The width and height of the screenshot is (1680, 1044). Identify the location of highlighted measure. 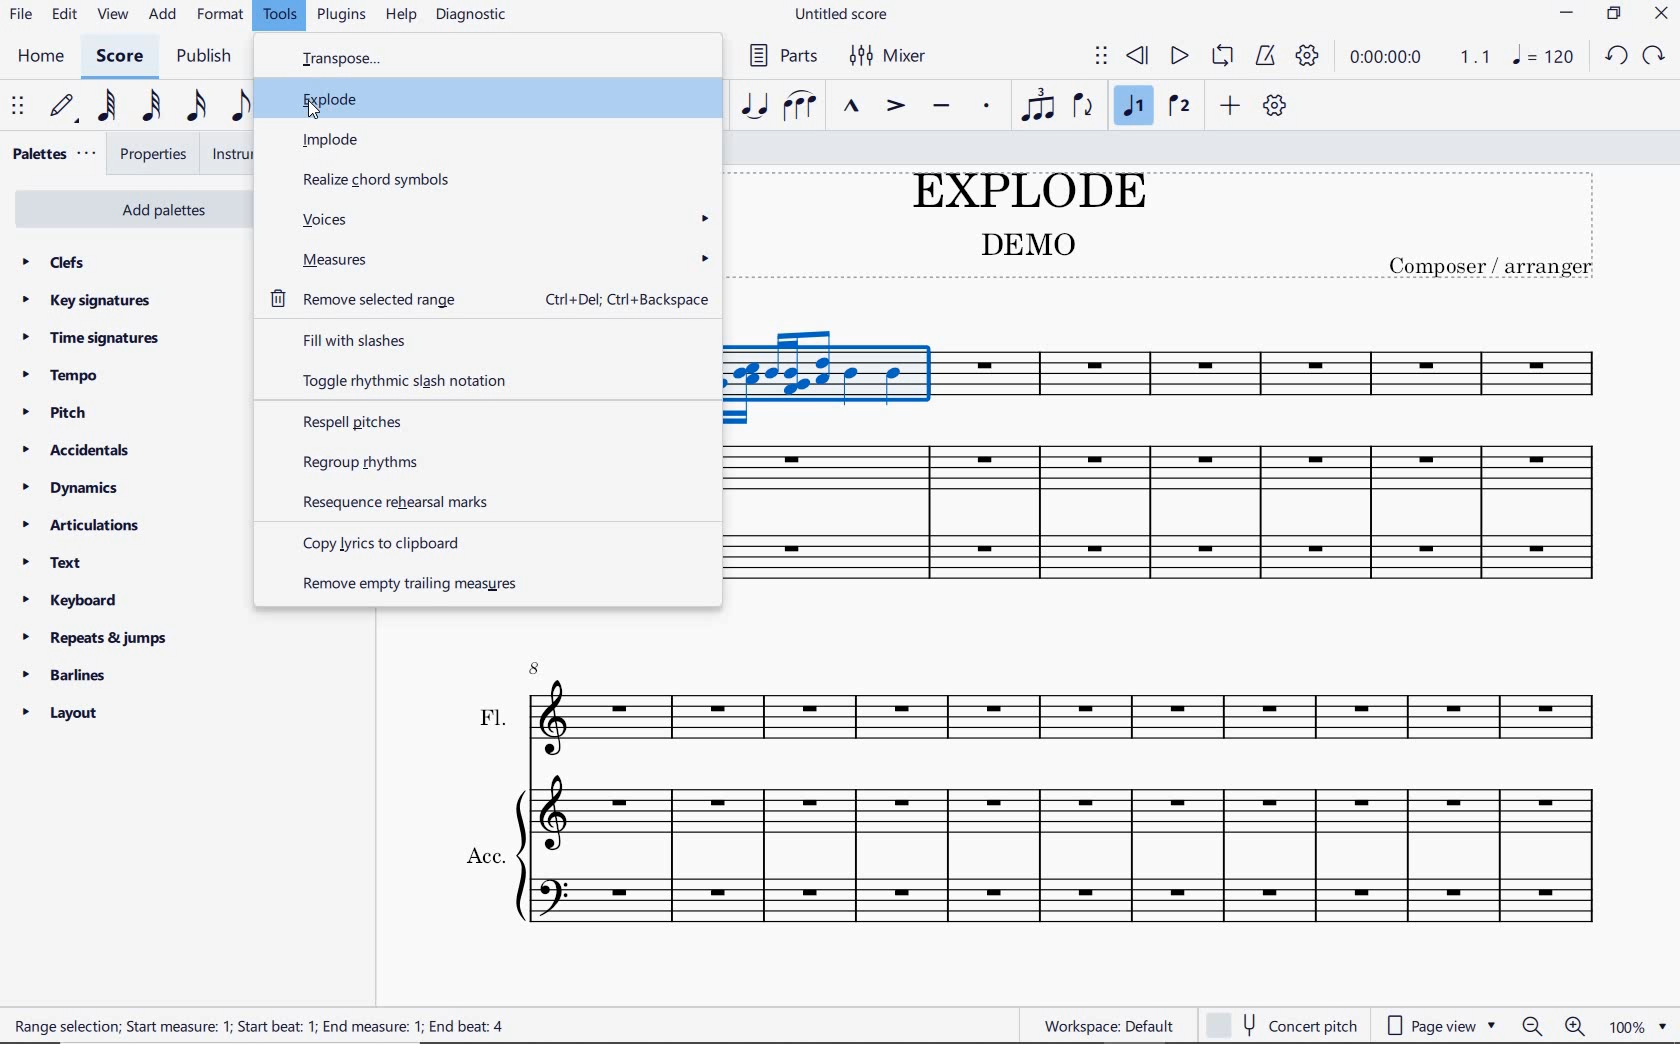
(833, 379).